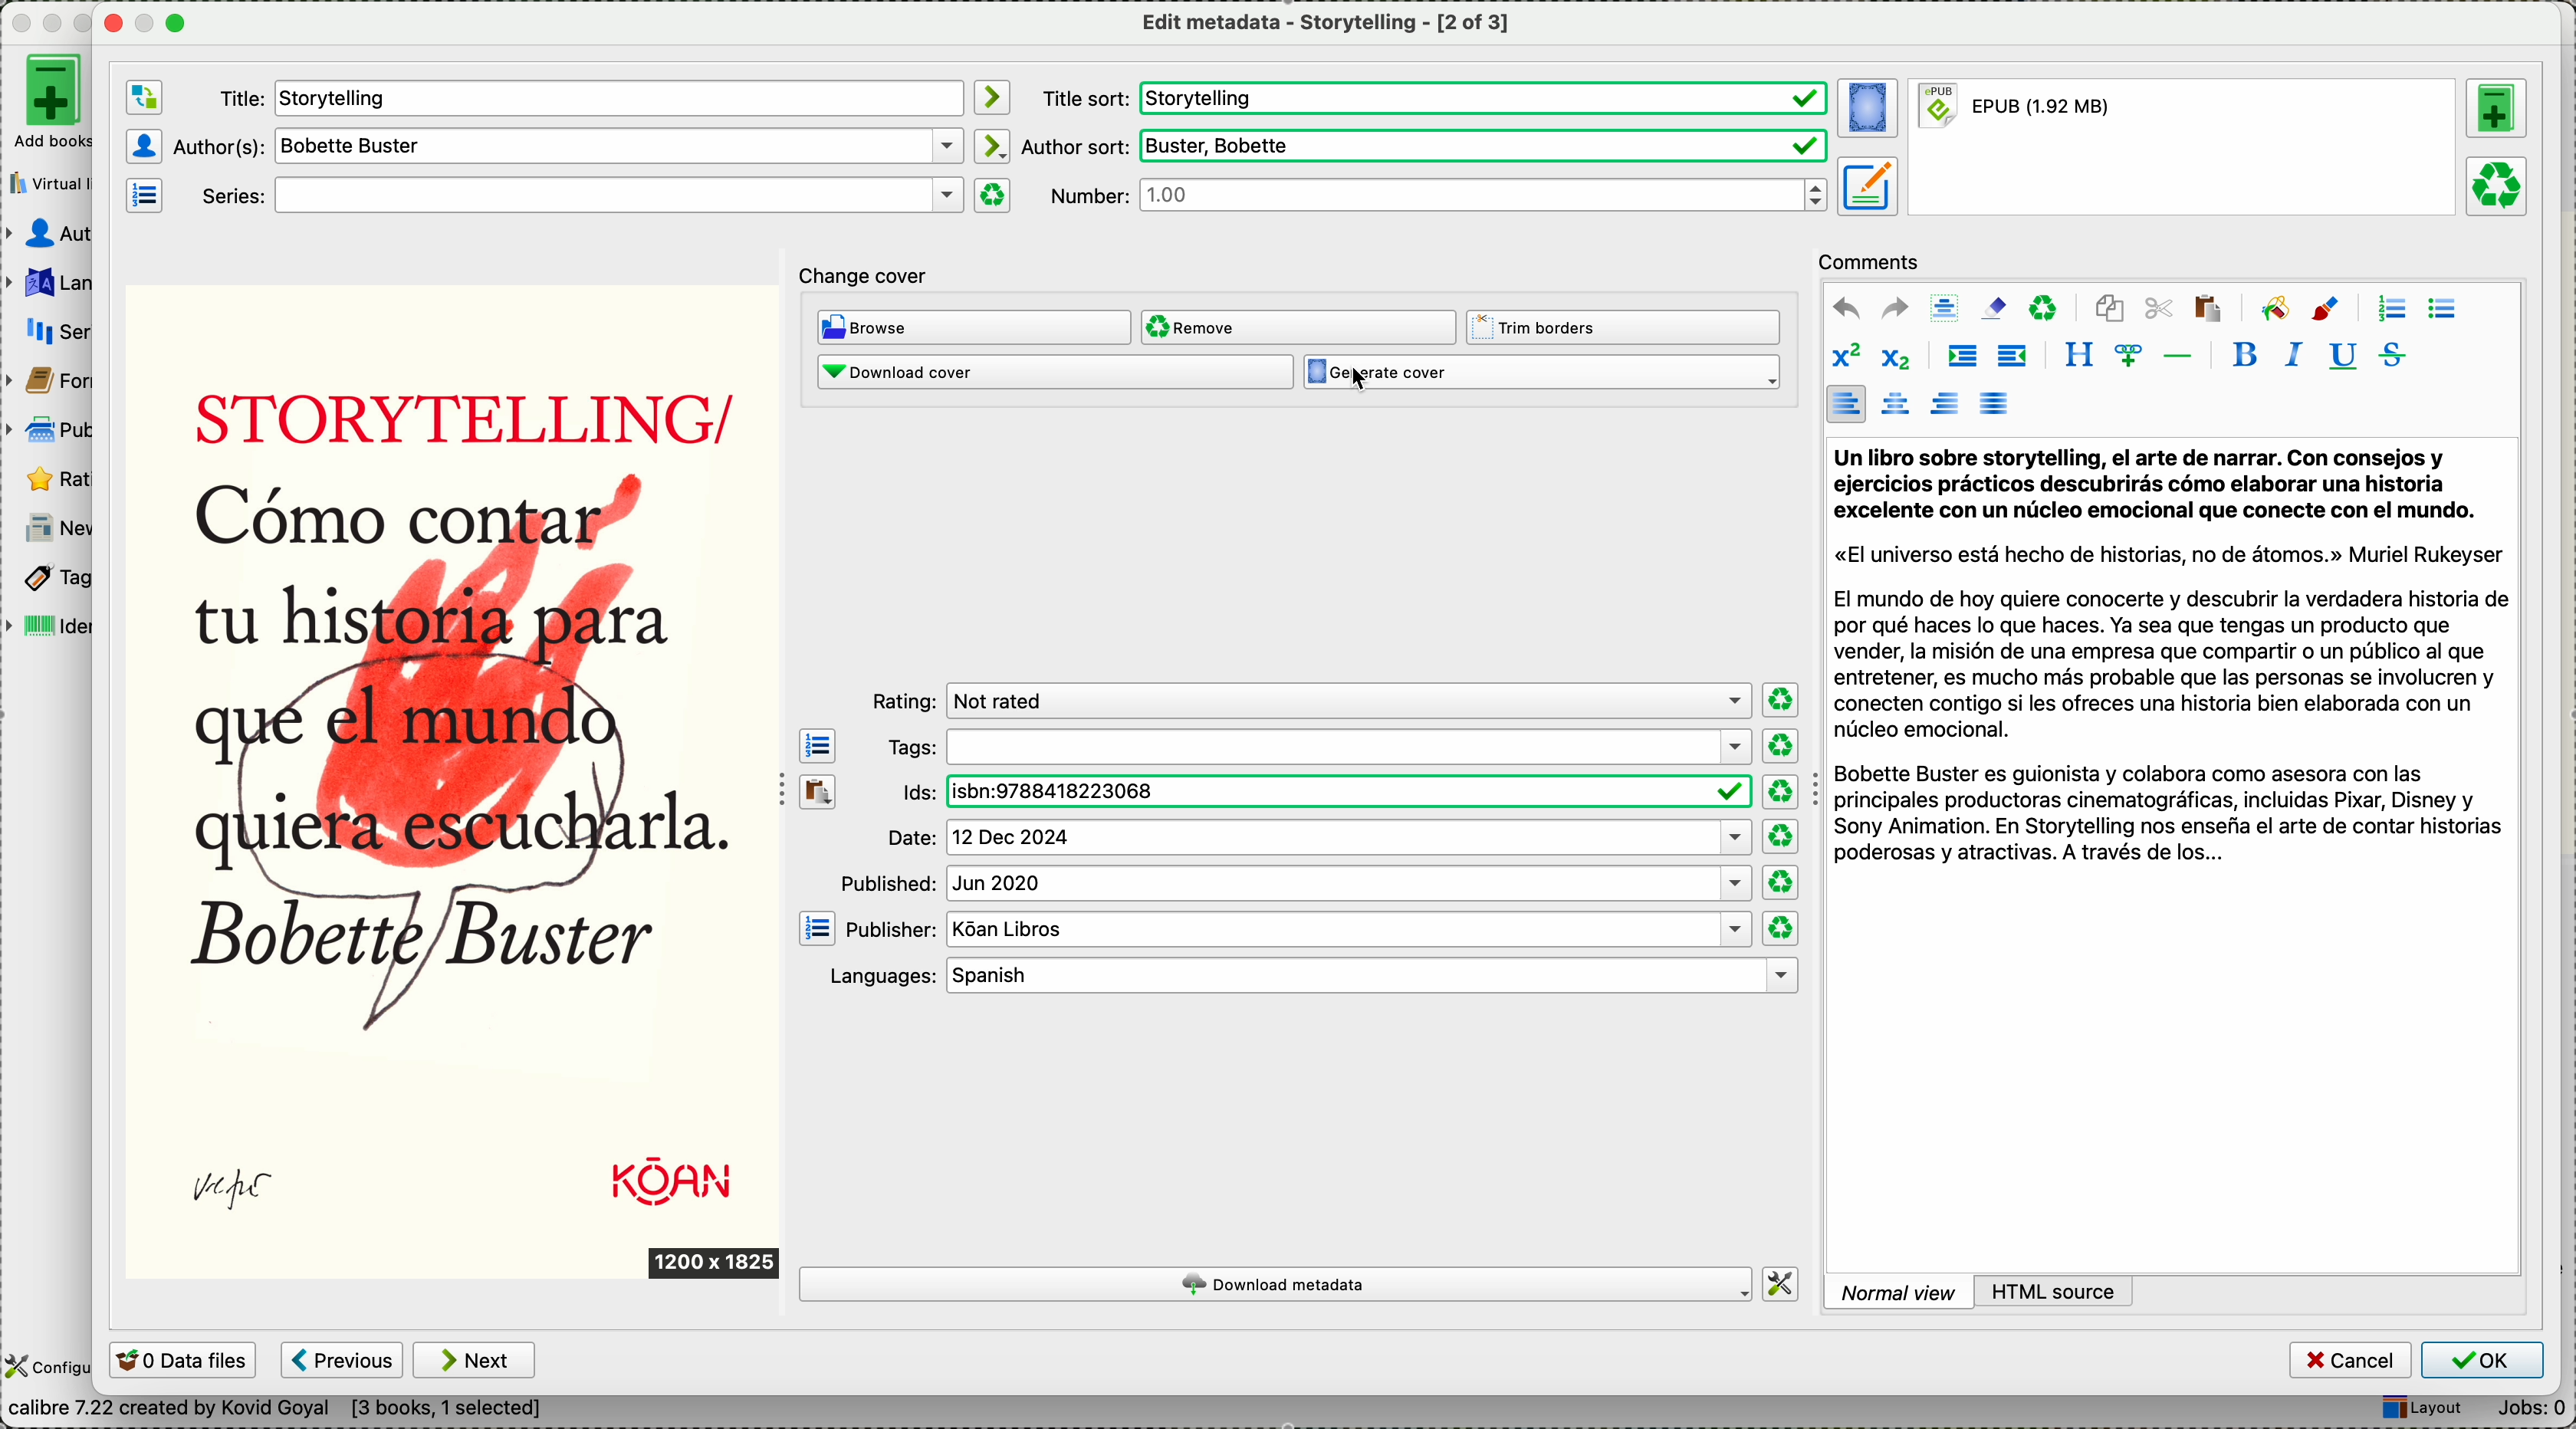  What do you see at coordinates (2416, 1406) in the screenshot?
I see `layout` at bounding box center [2416, 1406].